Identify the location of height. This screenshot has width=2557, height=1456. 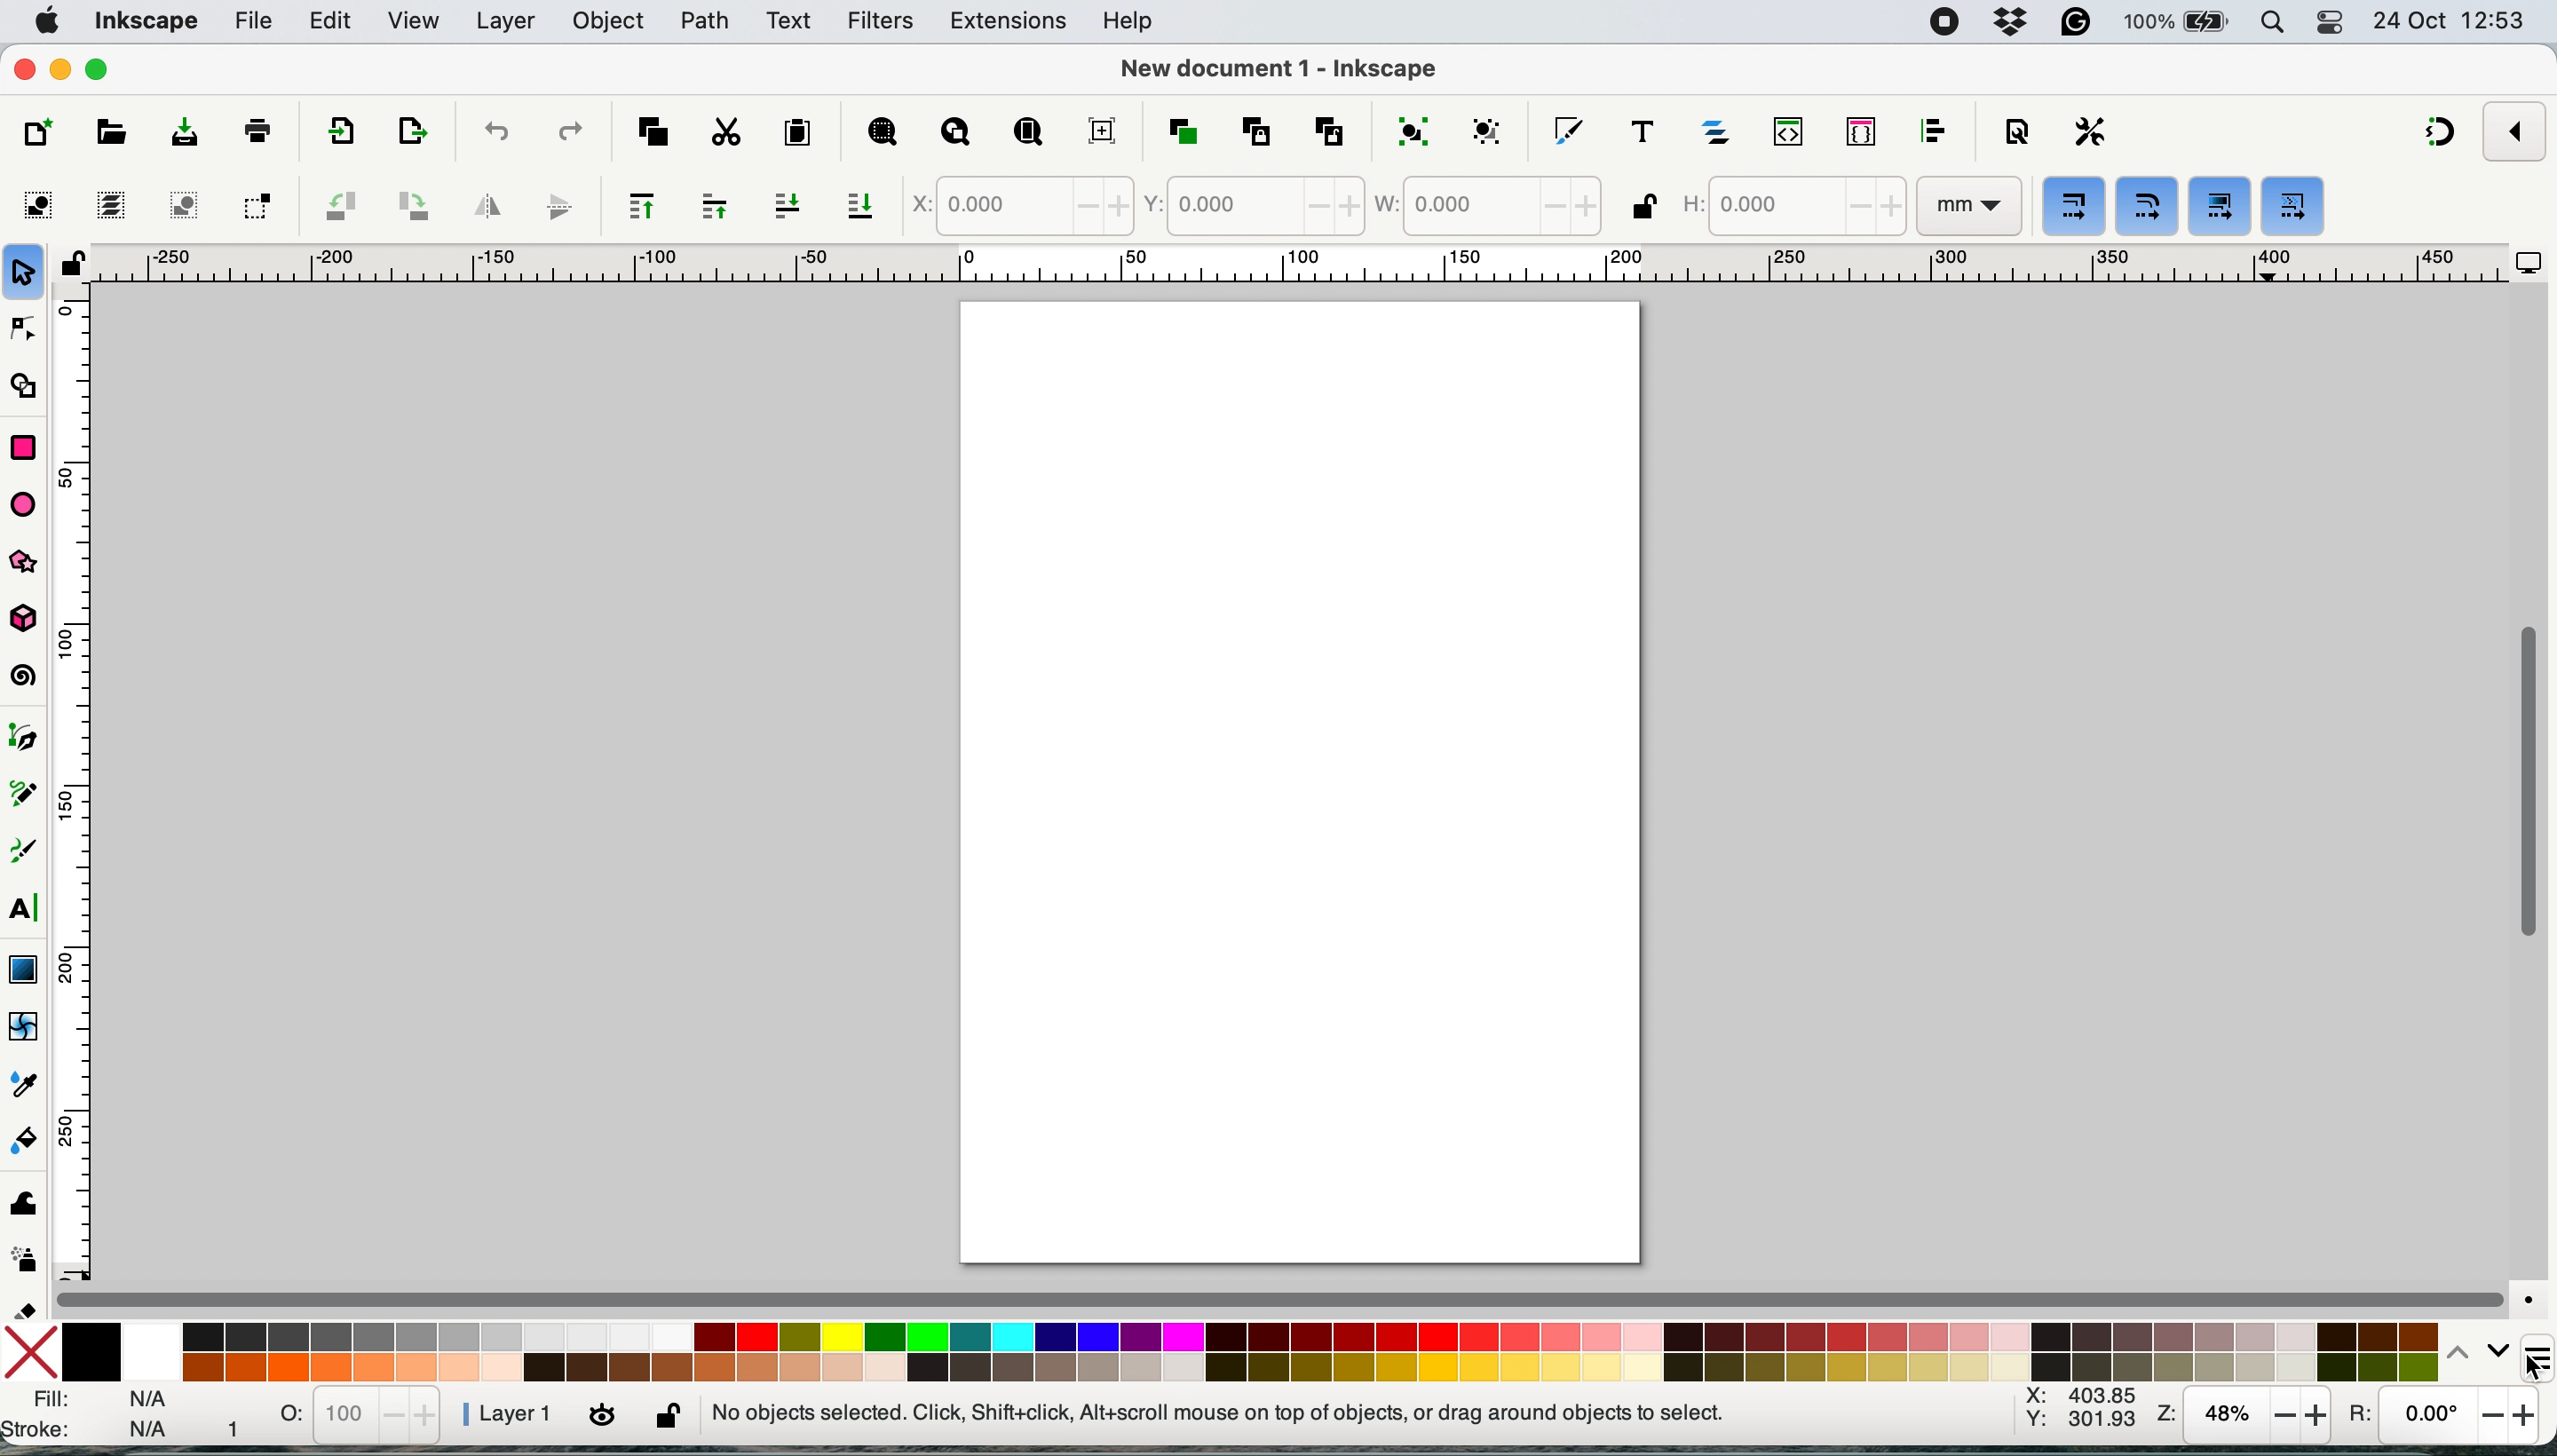
(1792, 202).